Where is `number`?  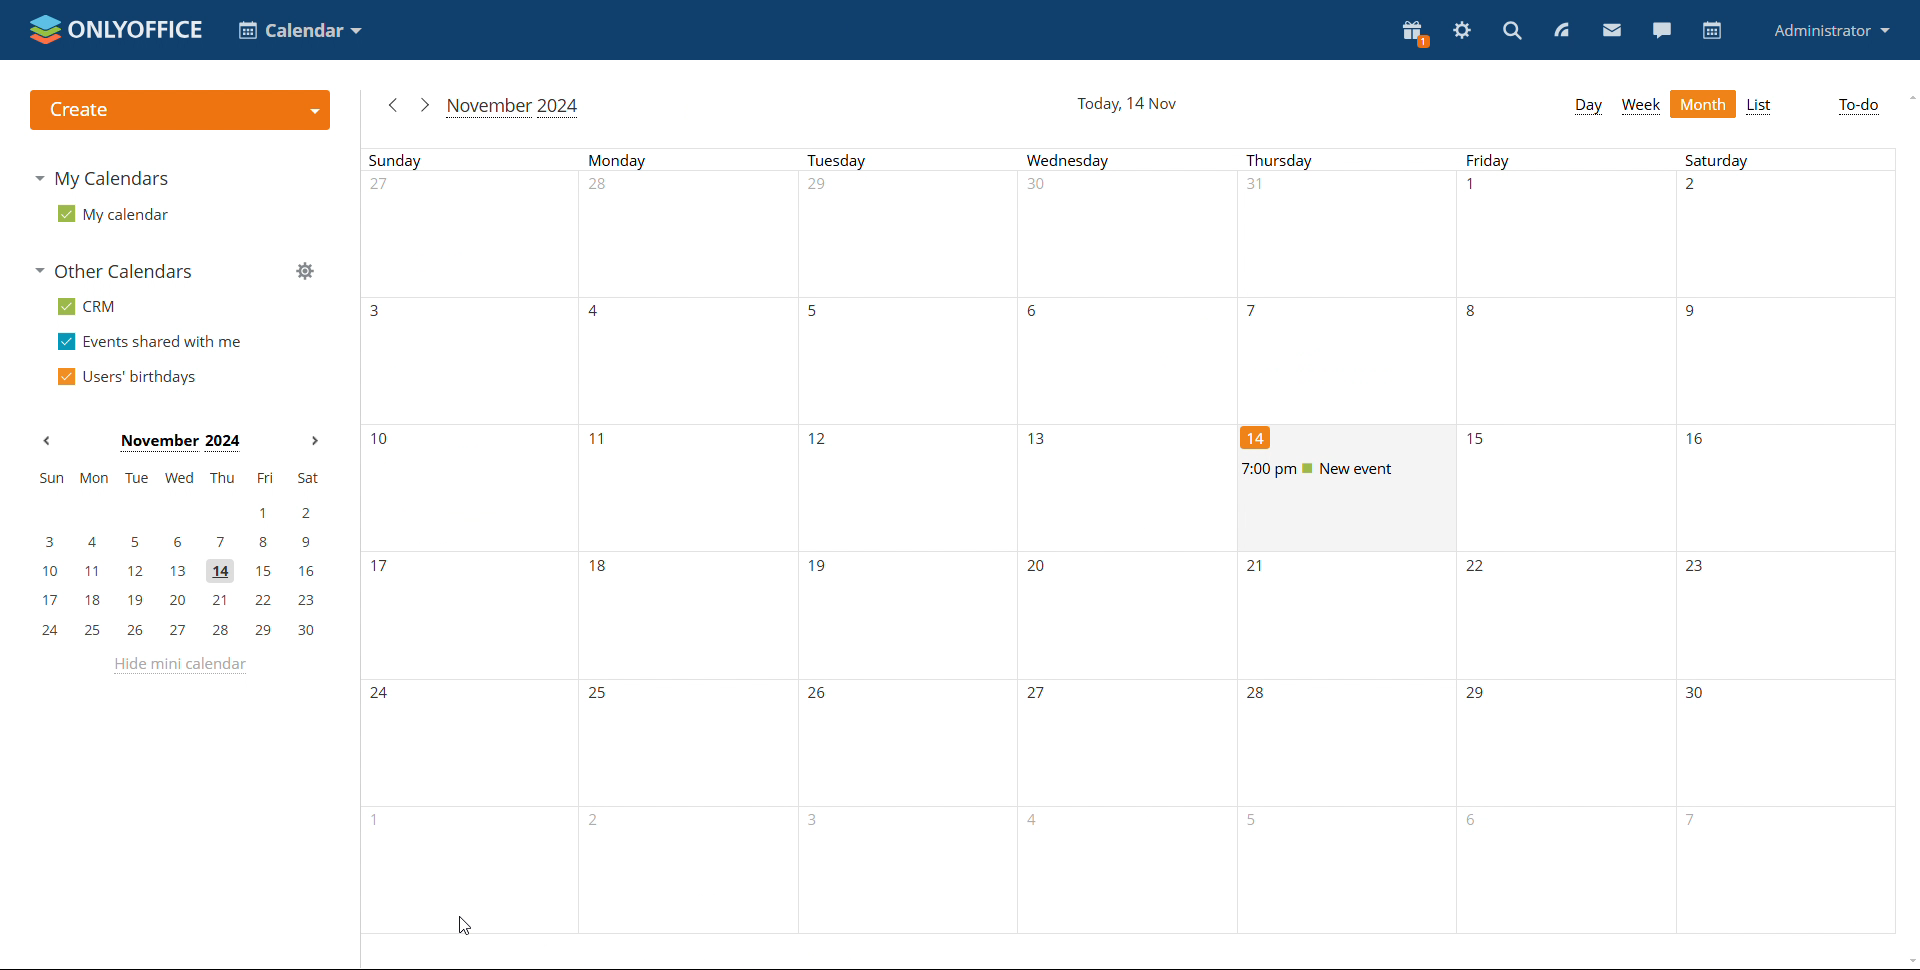
number is located at coordinates (1481, 570).